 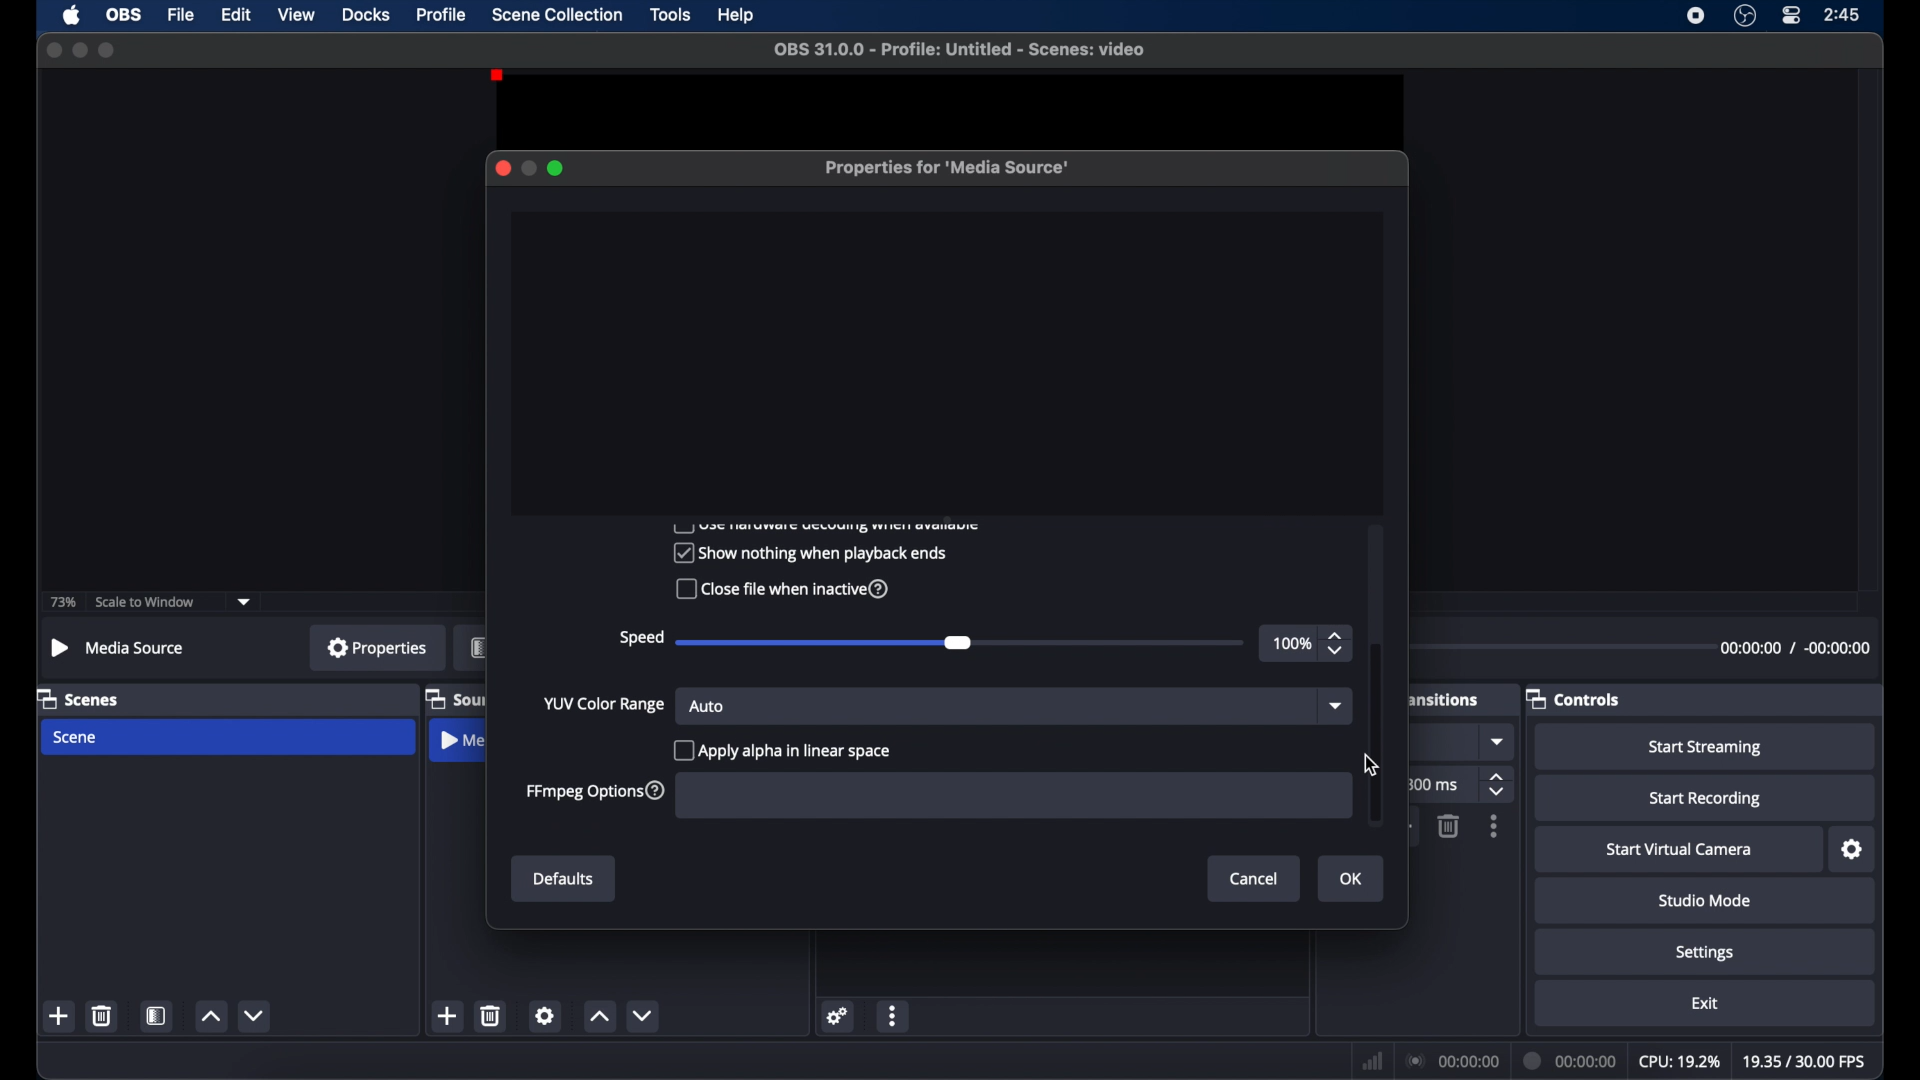 What do you see at coordinates (124, 15) in the screenshot?
I see `obs` at bounding box center [124, 15].